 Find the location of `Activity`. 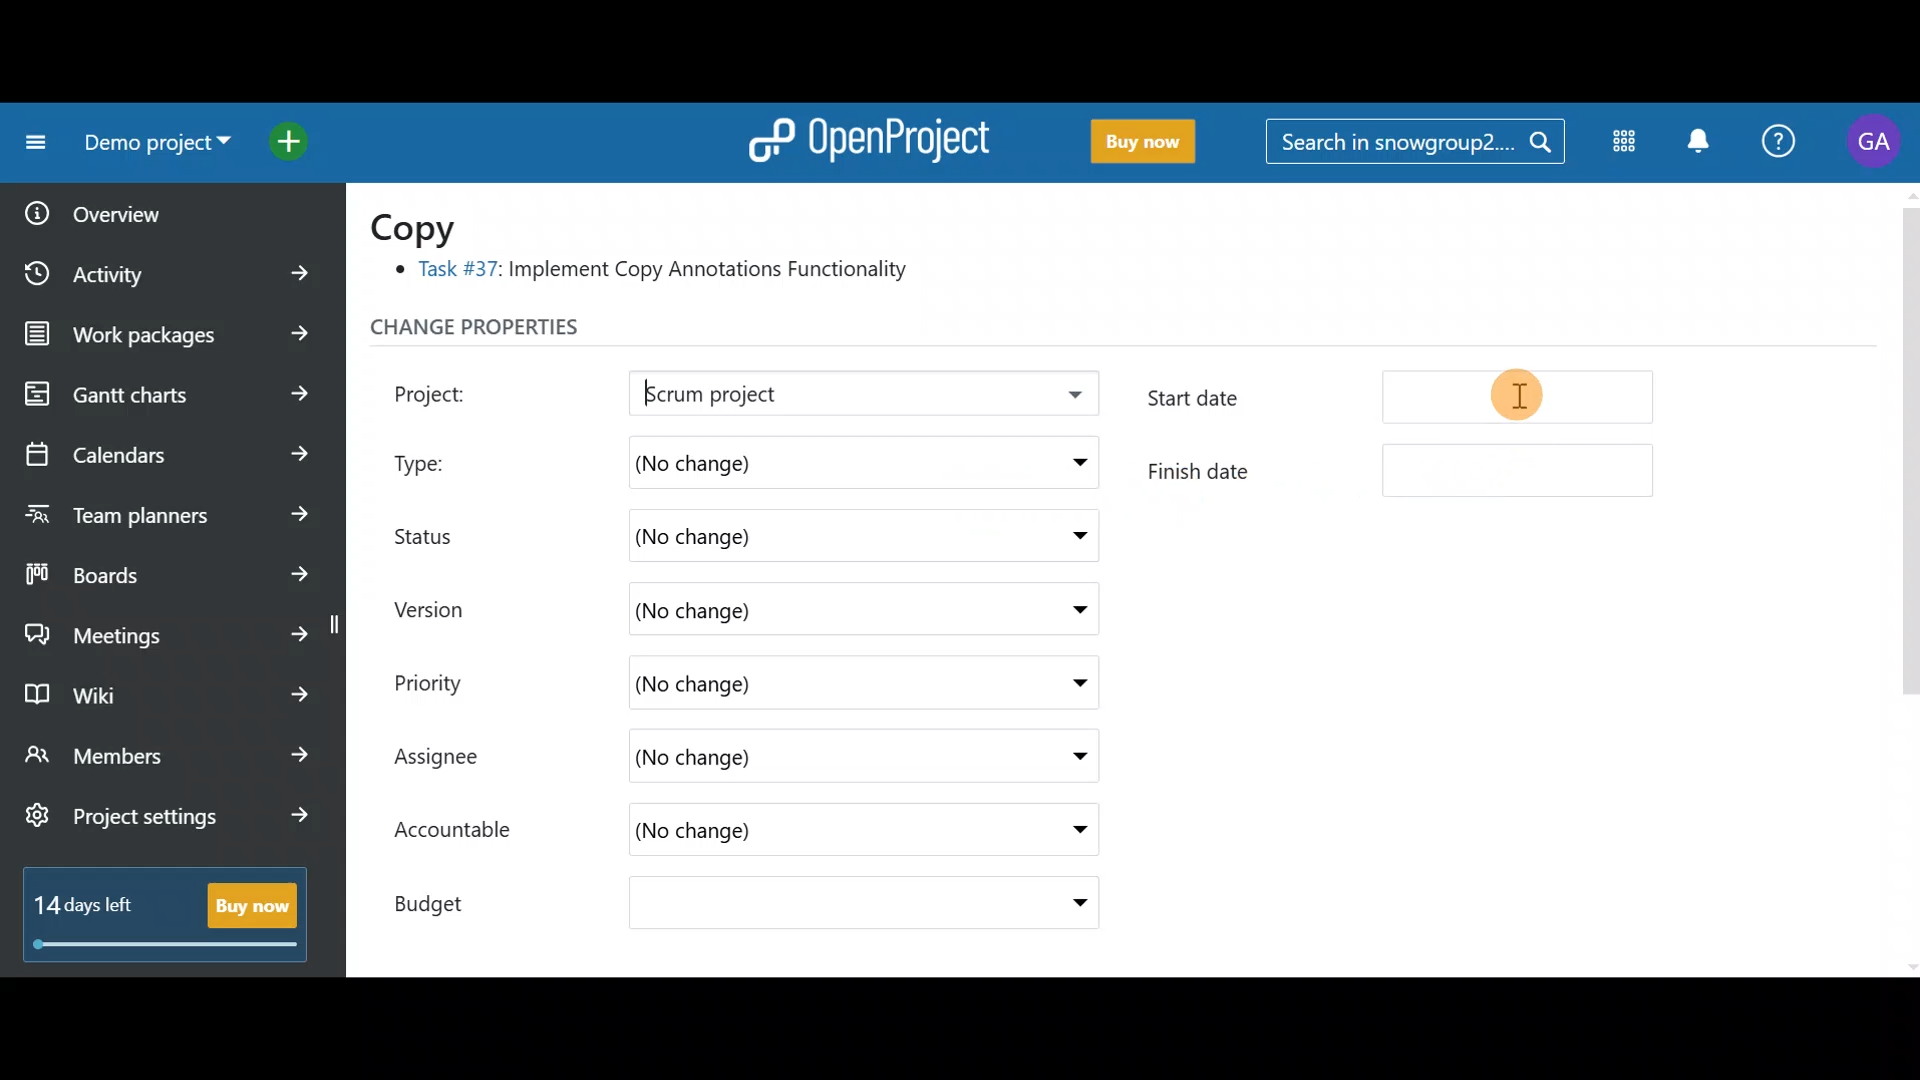

Activity is located at coordinates (173, 267).